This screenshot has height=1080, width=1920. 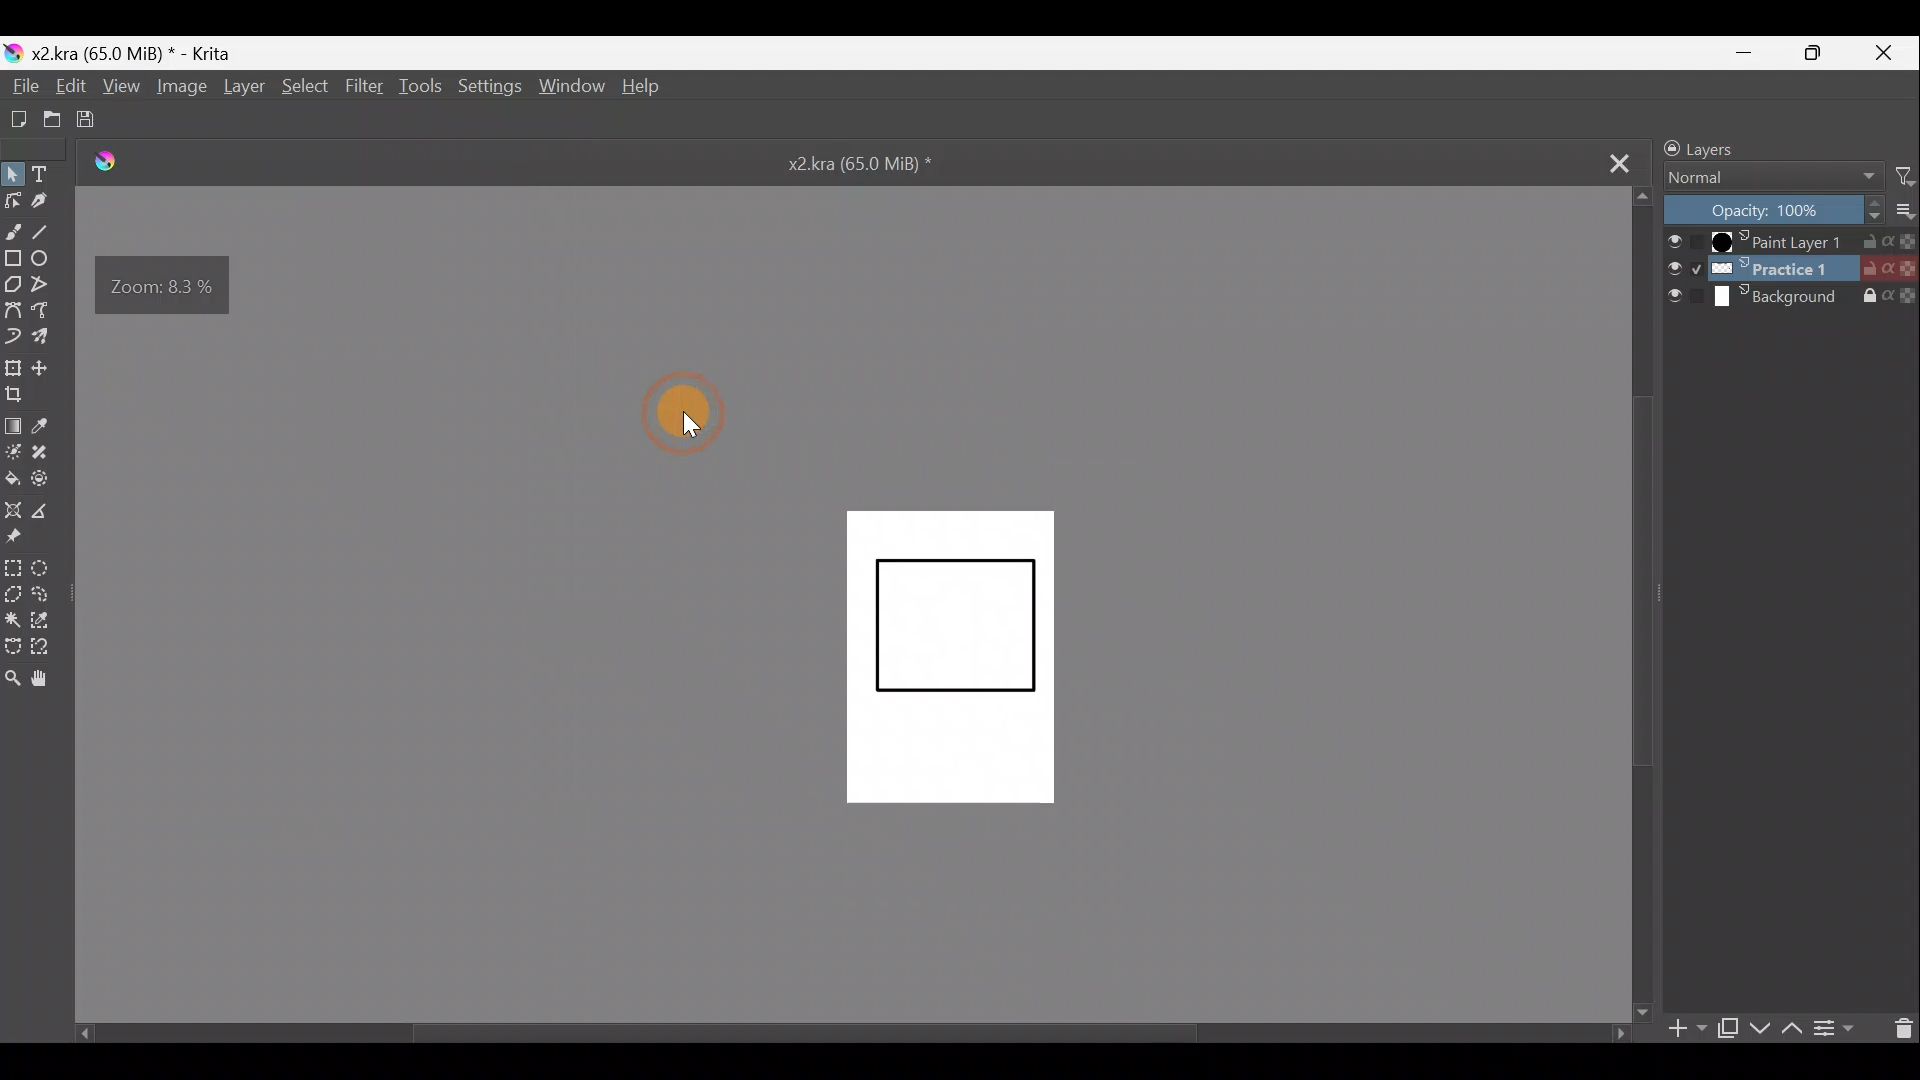 What do you see at coordinates (92, 119) in the screenshot?
I see `Save` at bounding box center [92, 119].